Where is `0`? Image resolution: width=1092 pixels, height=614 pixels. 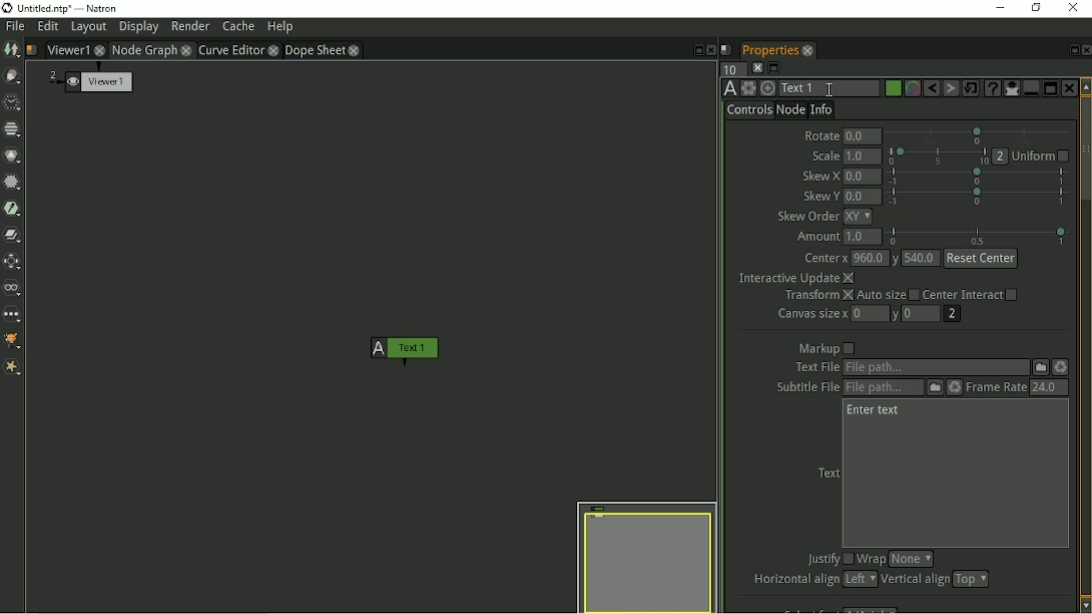
0 is located at coordinates (919, 313).